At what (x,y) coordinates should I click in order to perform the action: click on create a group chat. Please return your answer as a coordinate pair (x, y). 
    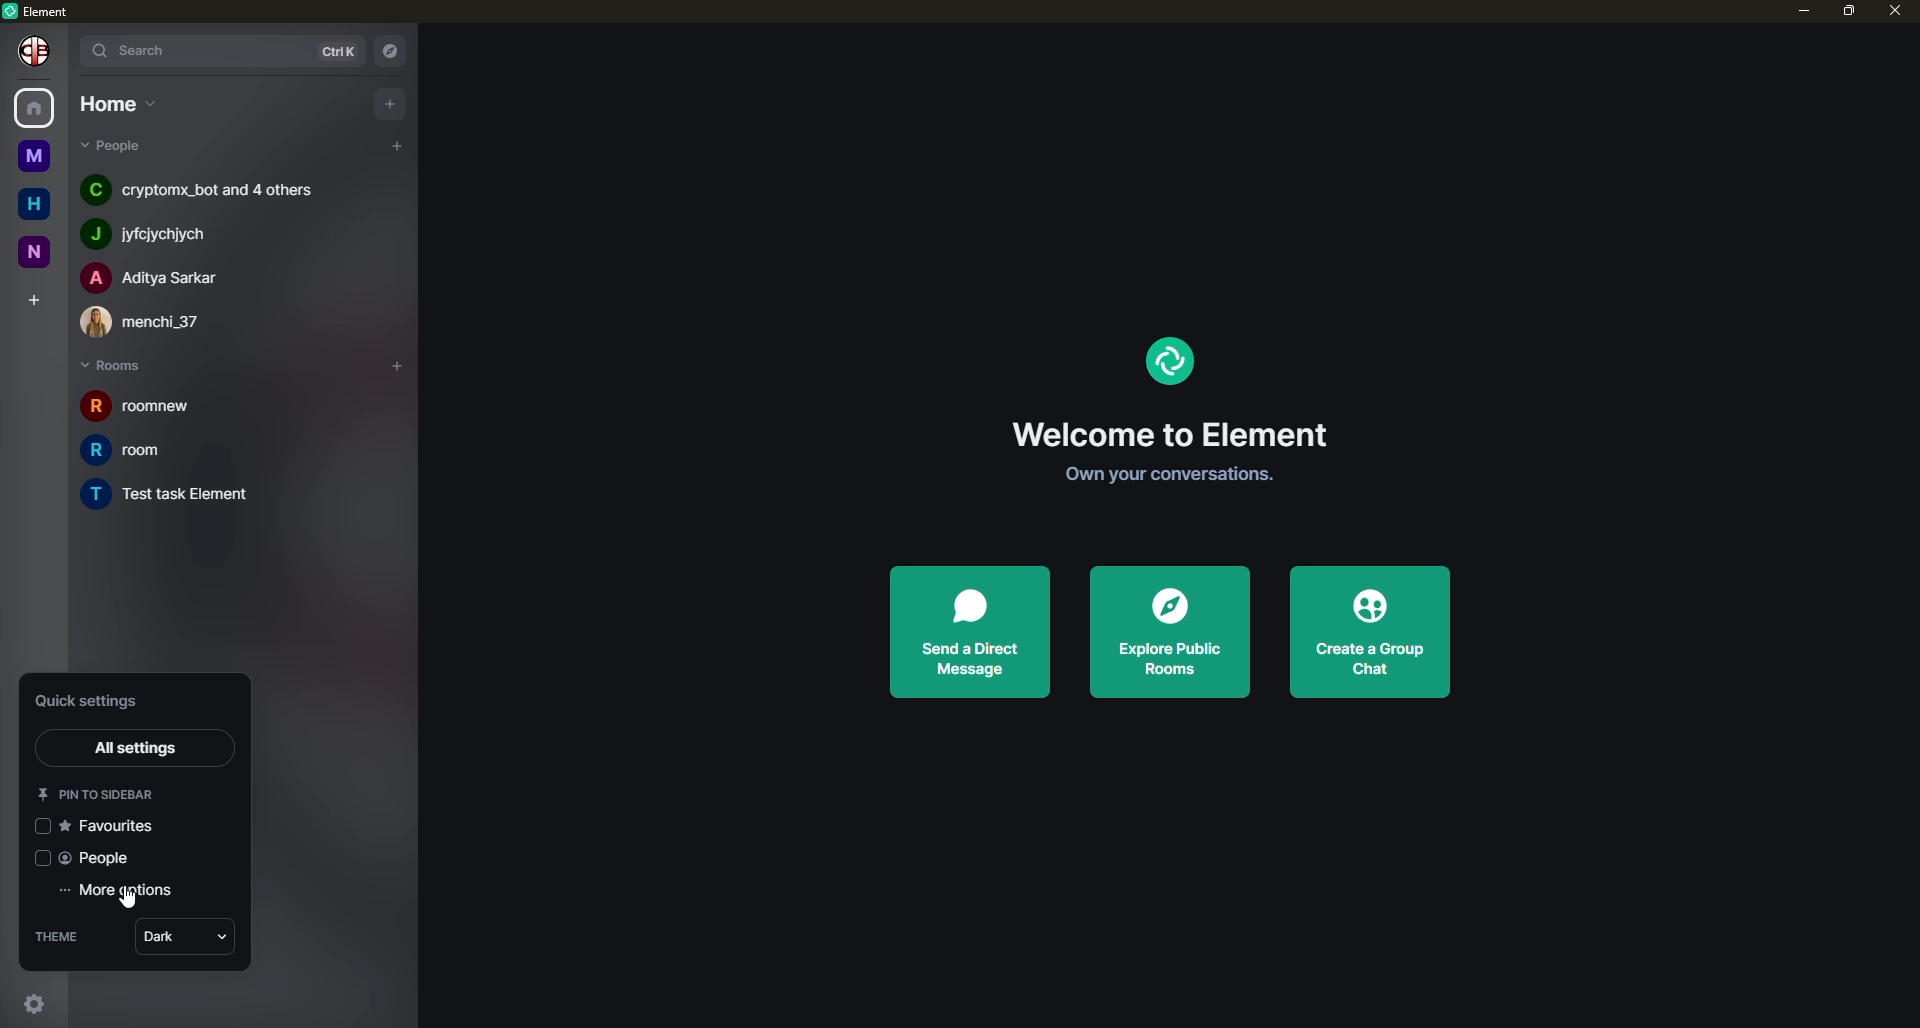
    Looking at the image, I should click on (1364, 631).